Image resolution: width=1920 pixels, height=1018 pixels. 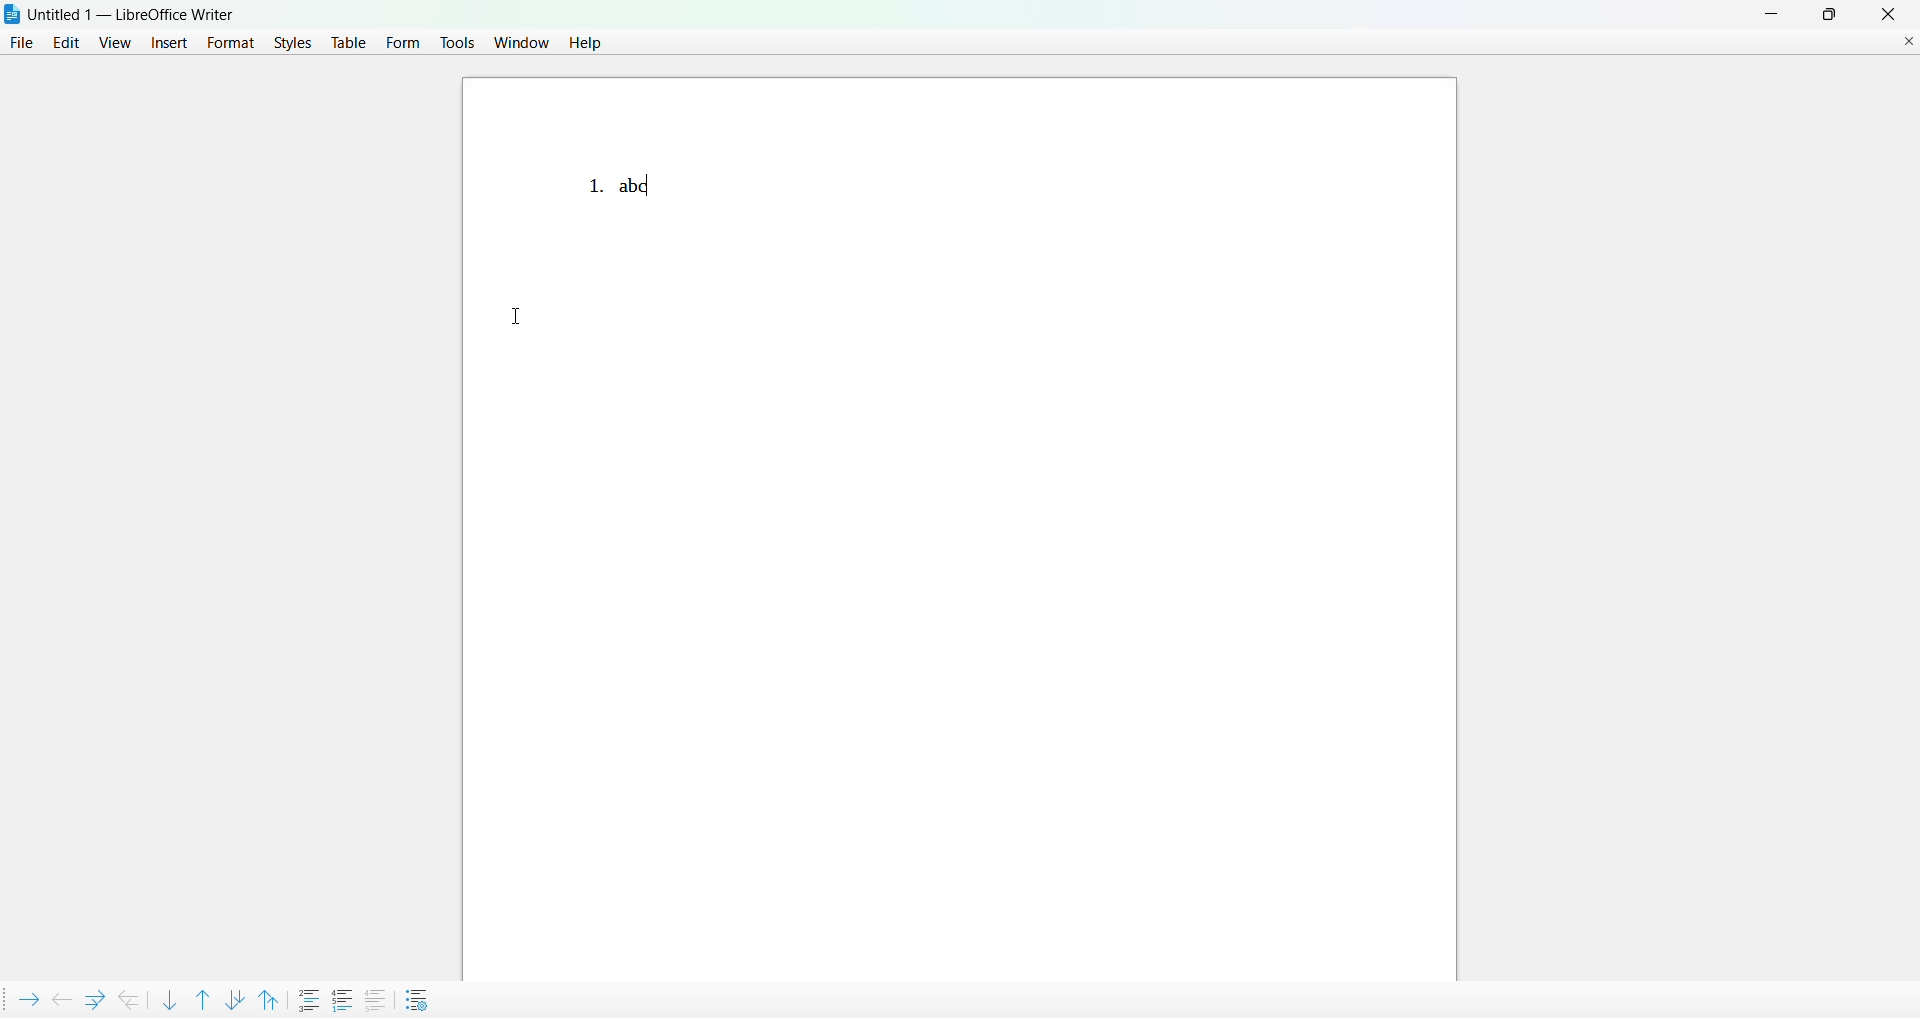 What do you see at coordinates (344, 997) in the screenshot?
I see `restart numbering` at bounding box center [344, 997].